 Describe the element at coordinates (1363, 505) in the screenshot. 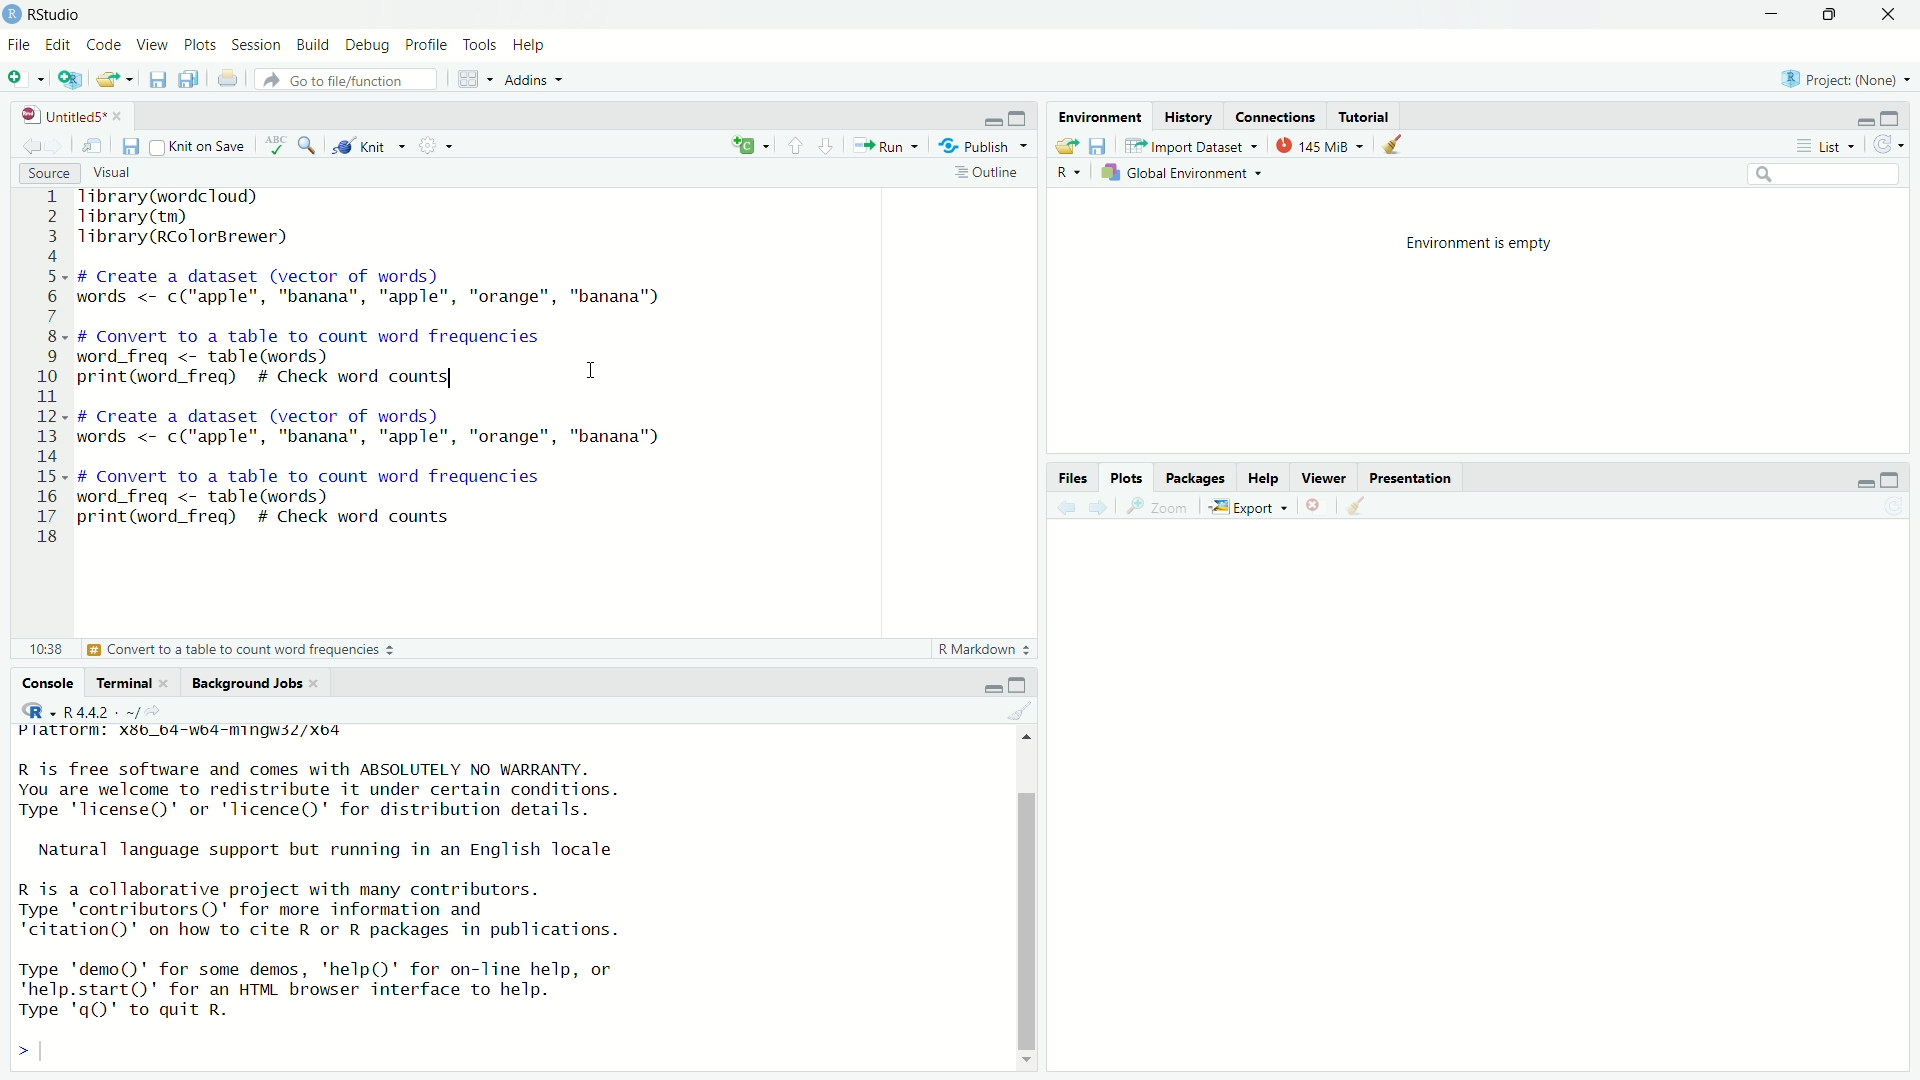

I see `Clear Console` at that location.